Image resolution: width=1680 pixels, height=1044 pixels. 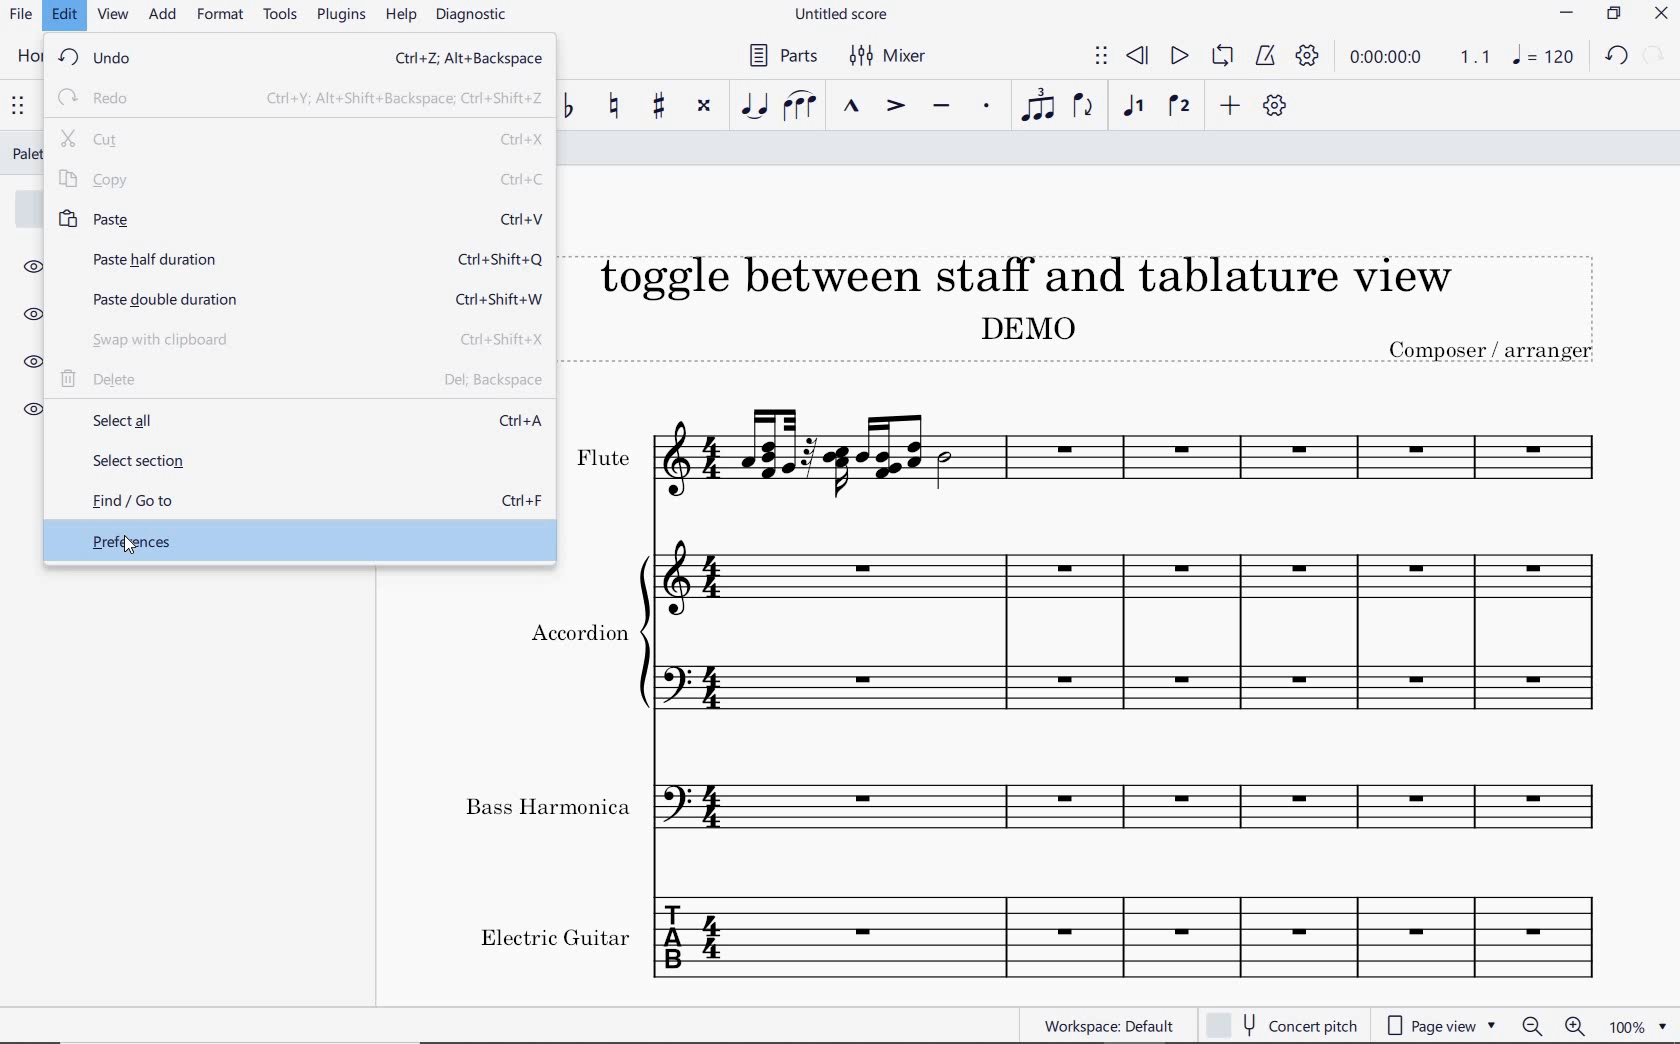 What do you see at coordinates (131, 549) in the screenshot?
I see `cursor` at bounding box center [131, 549].